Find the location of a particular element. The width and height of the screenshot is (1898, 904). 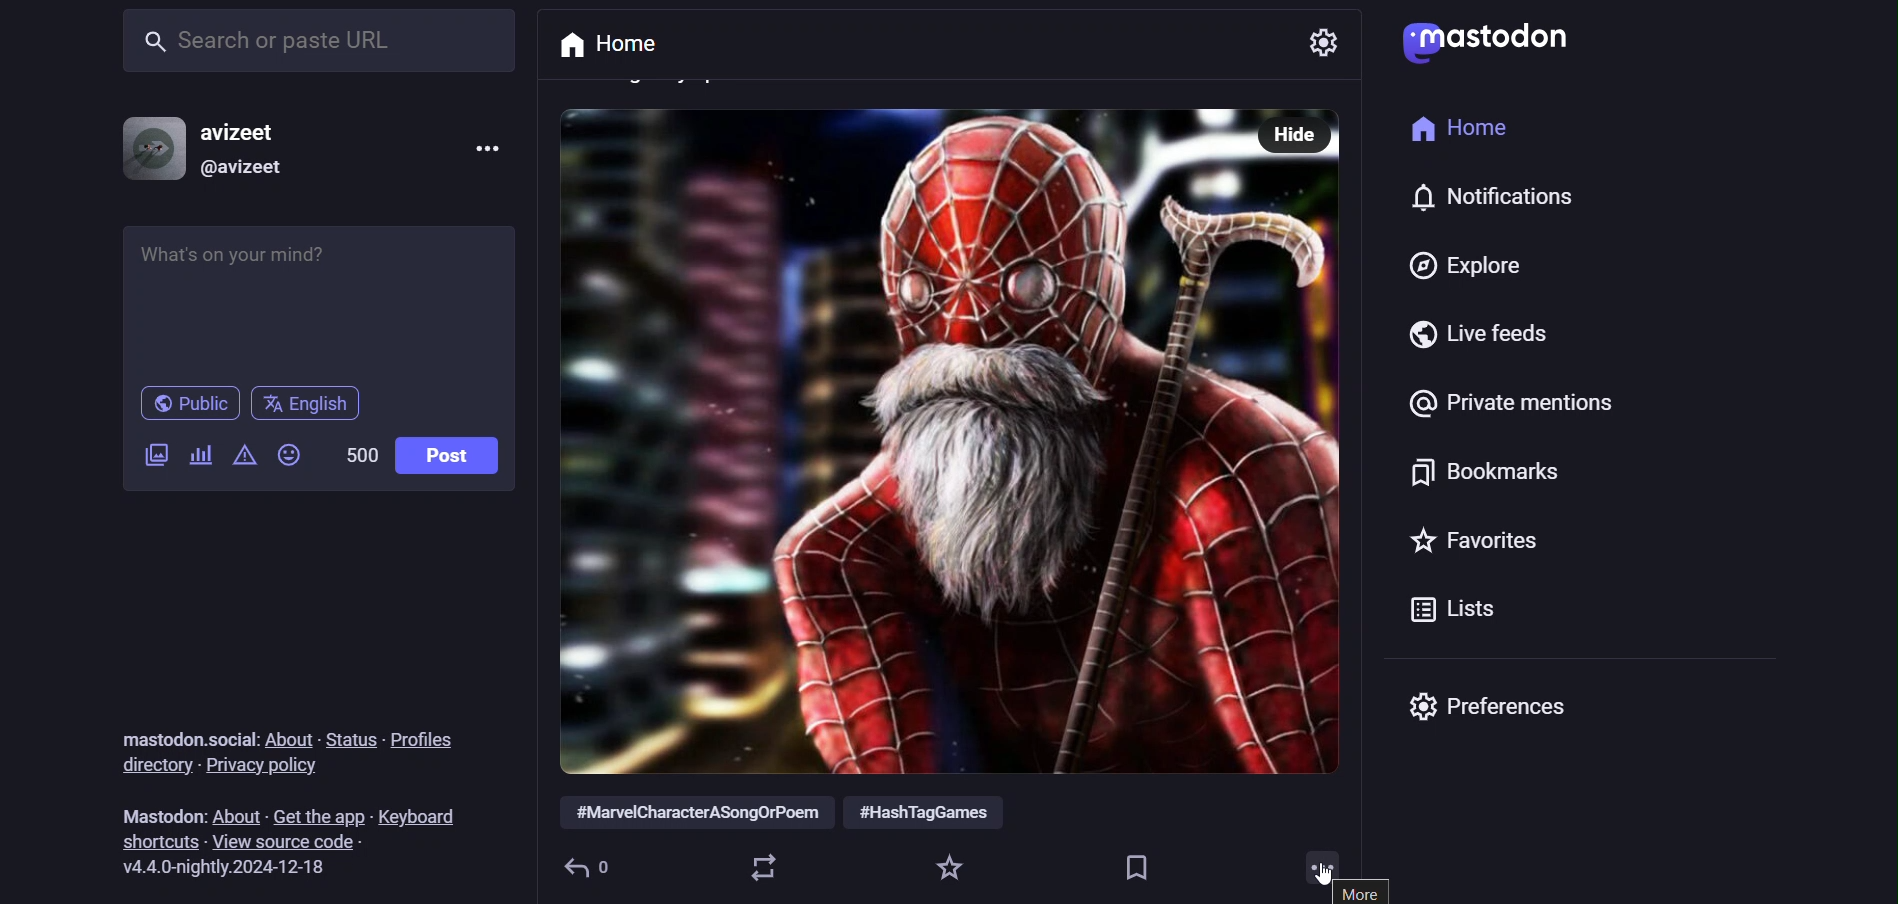

preferences is located at coordinates (1496, 712).